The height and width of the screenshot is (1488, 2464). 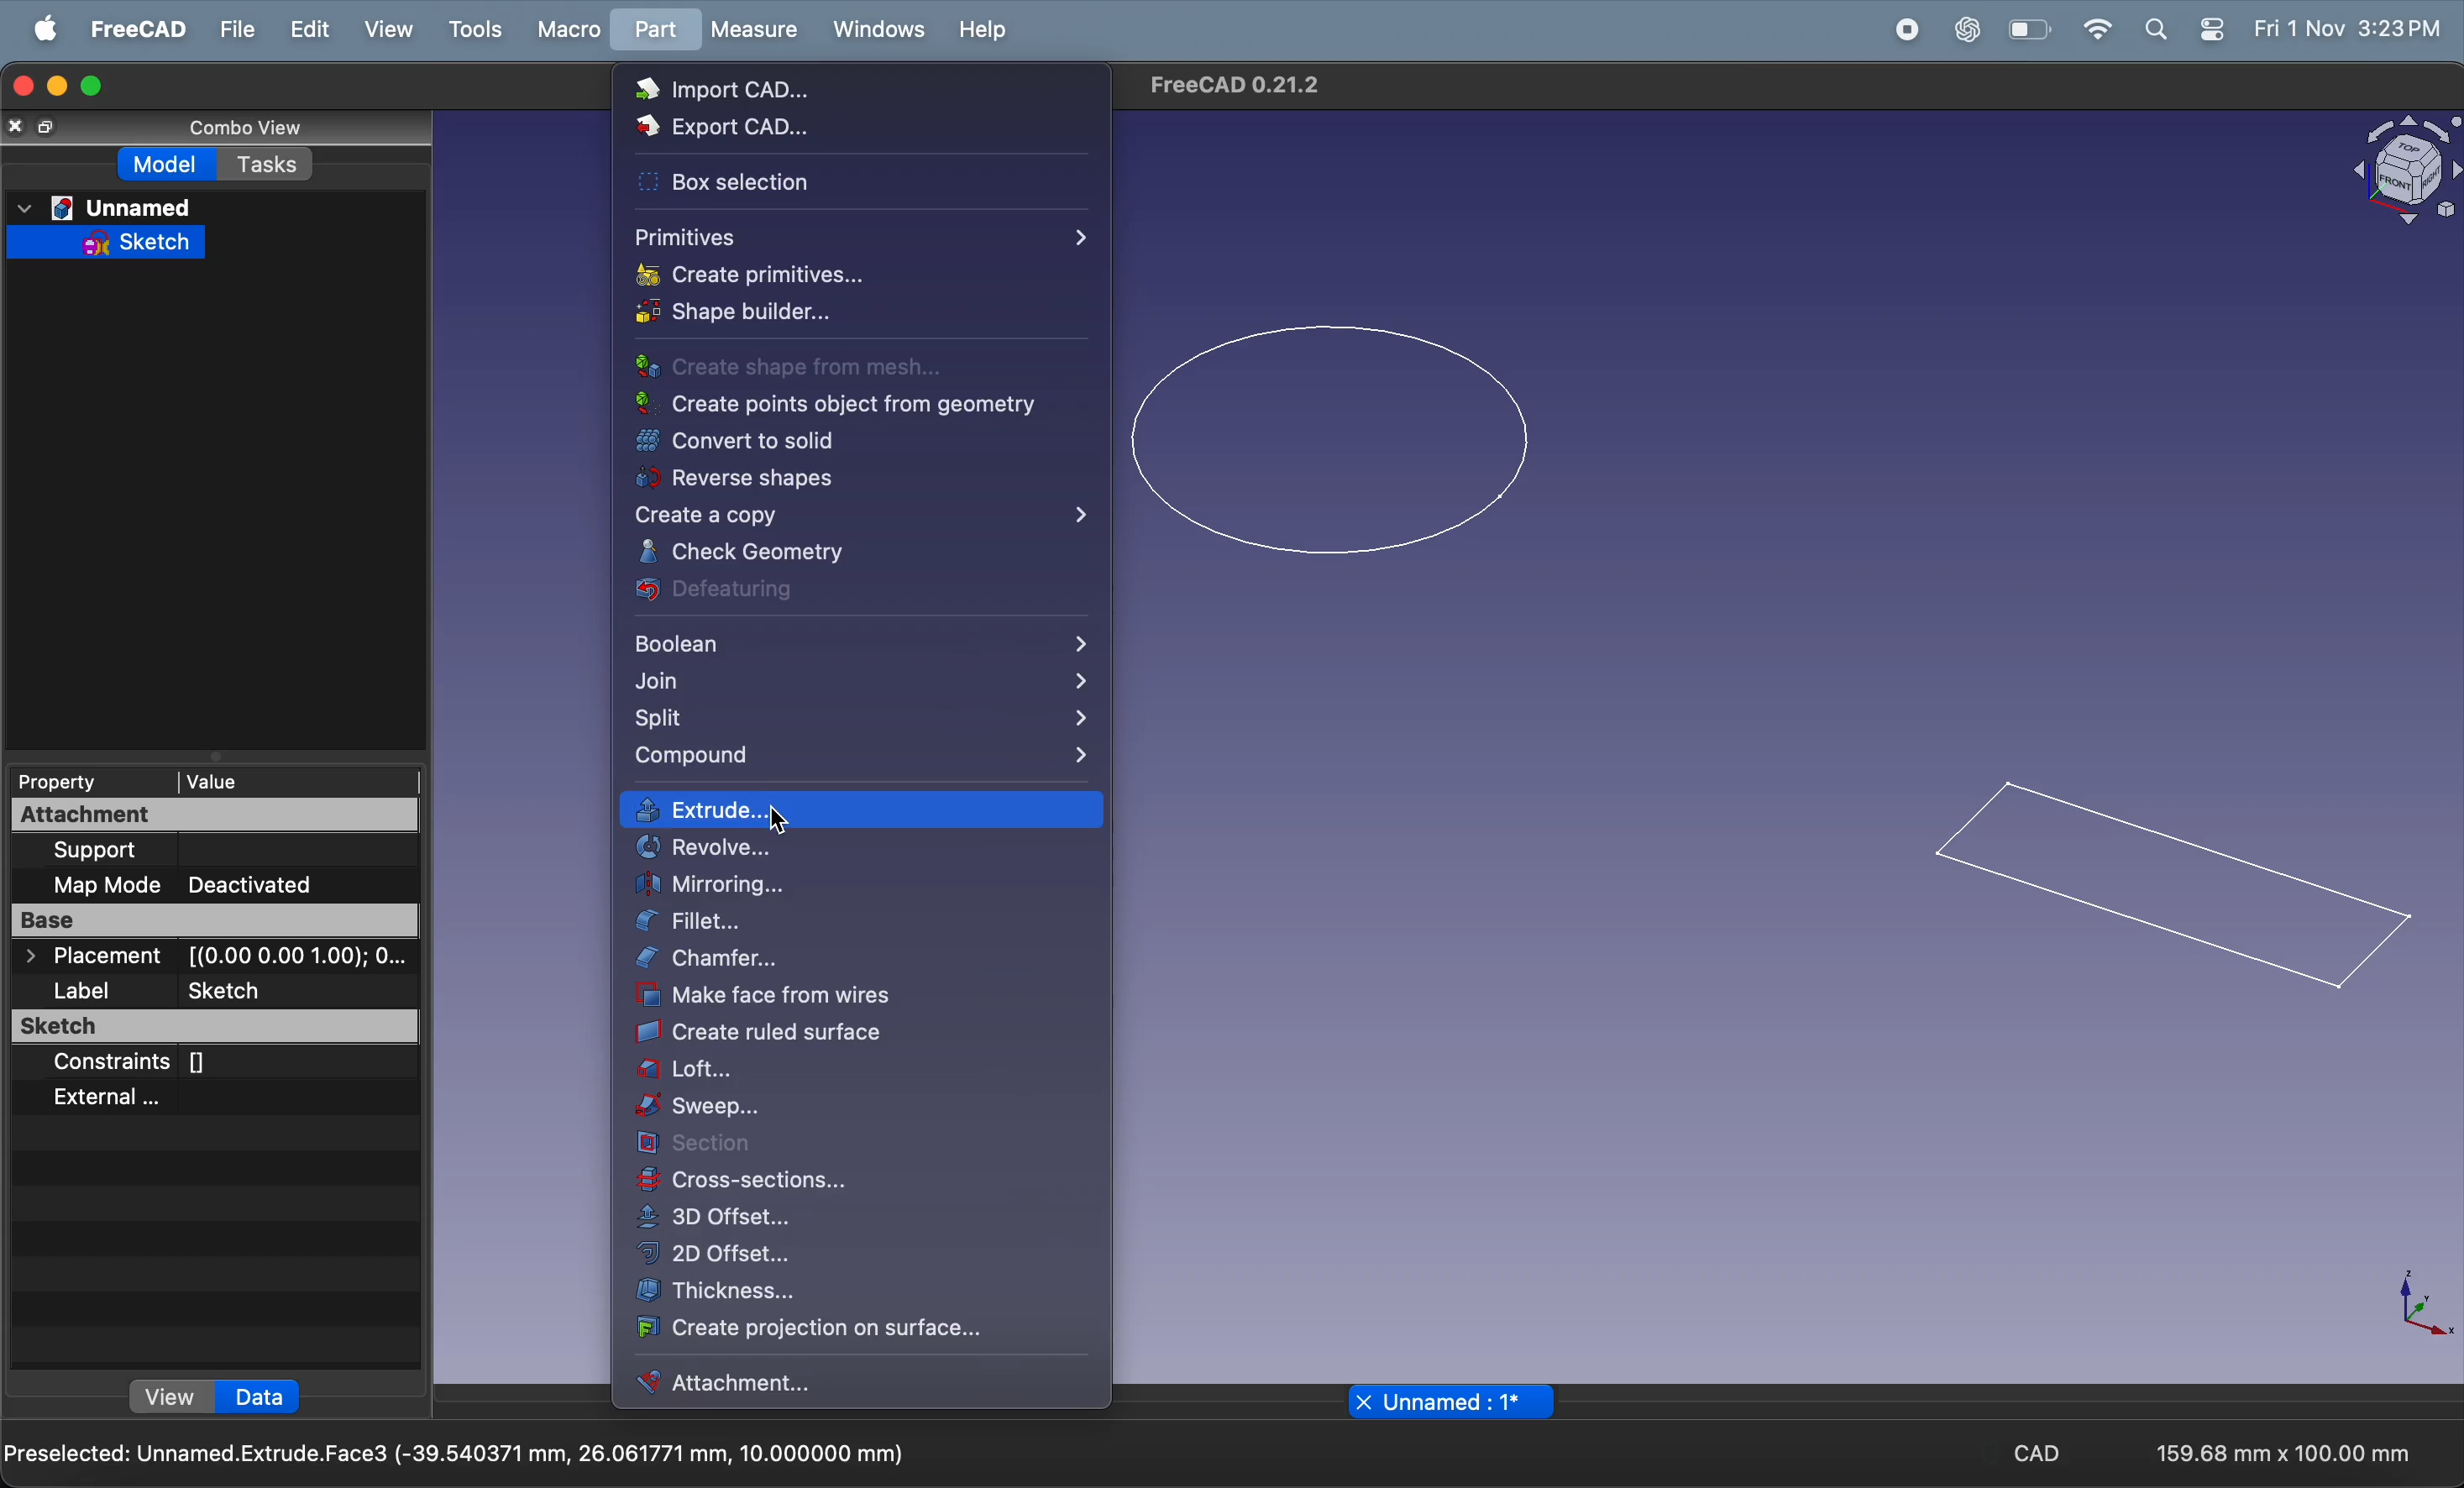 What do you see at coordinates (757, 91) in the screenshot?
I see `import Cad..` at bounding box center [757, 91].